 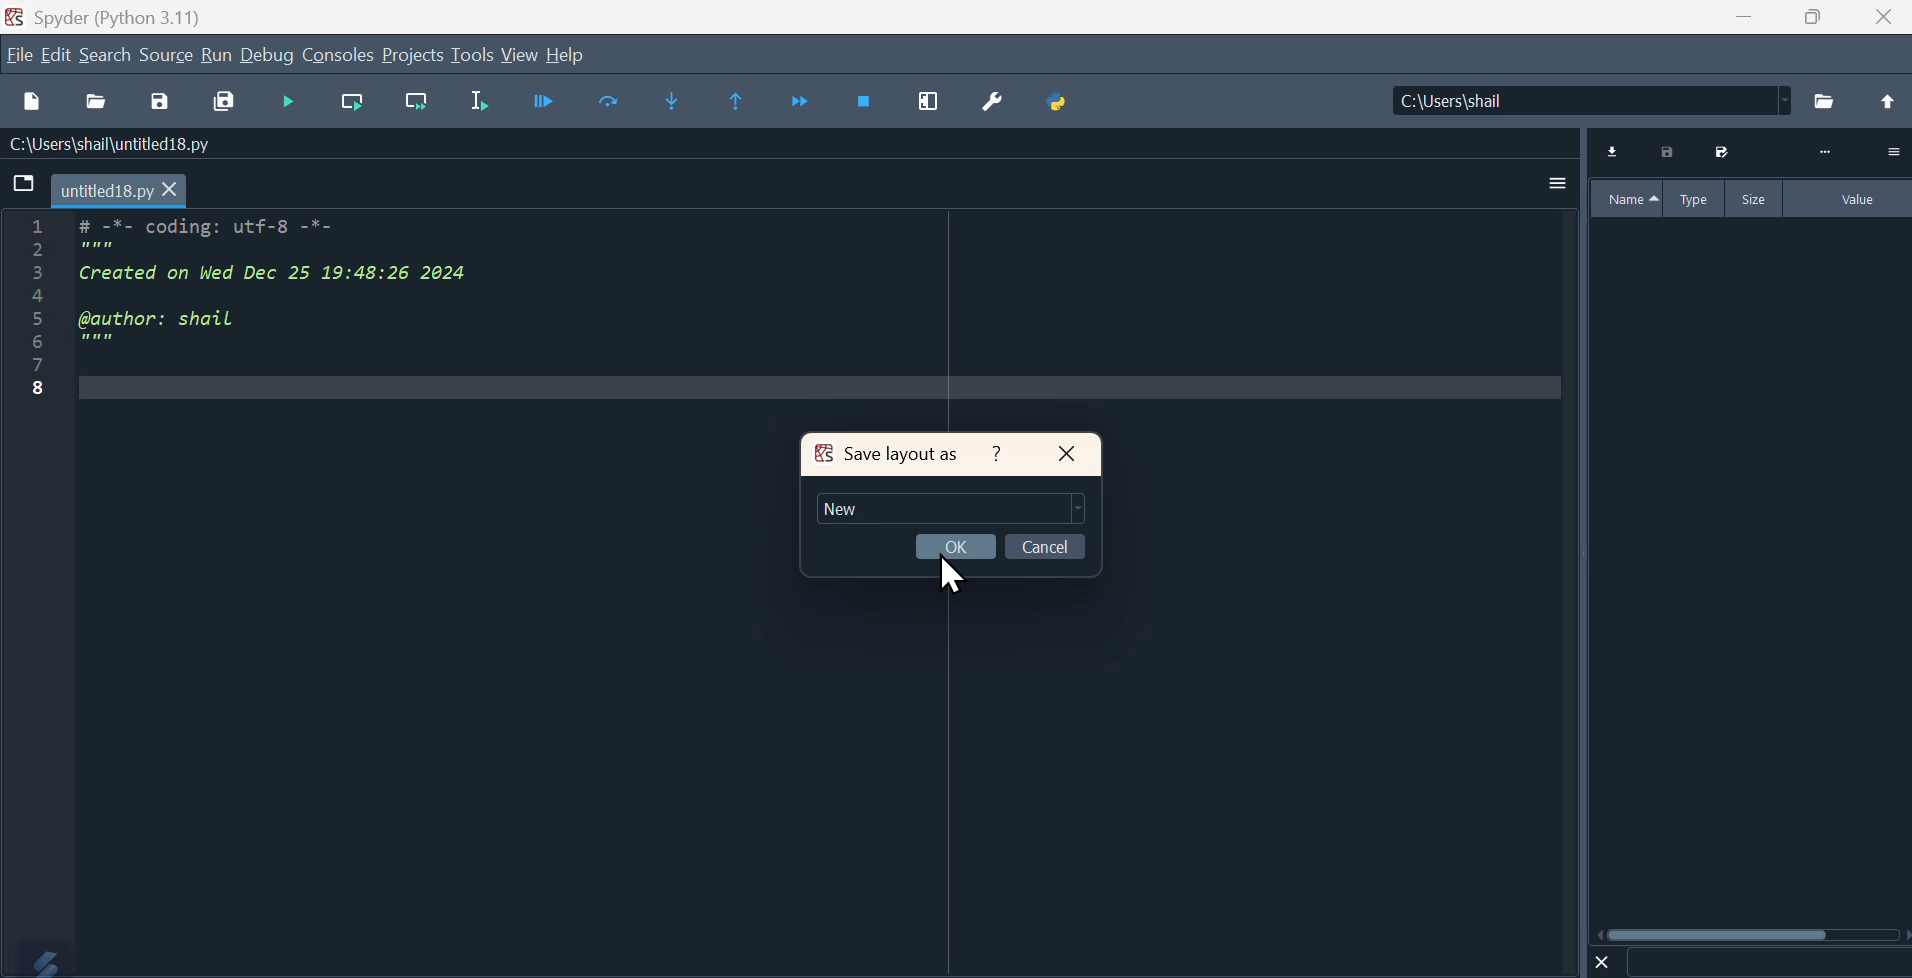 I want to click on OK, so click(x=956, y=546).